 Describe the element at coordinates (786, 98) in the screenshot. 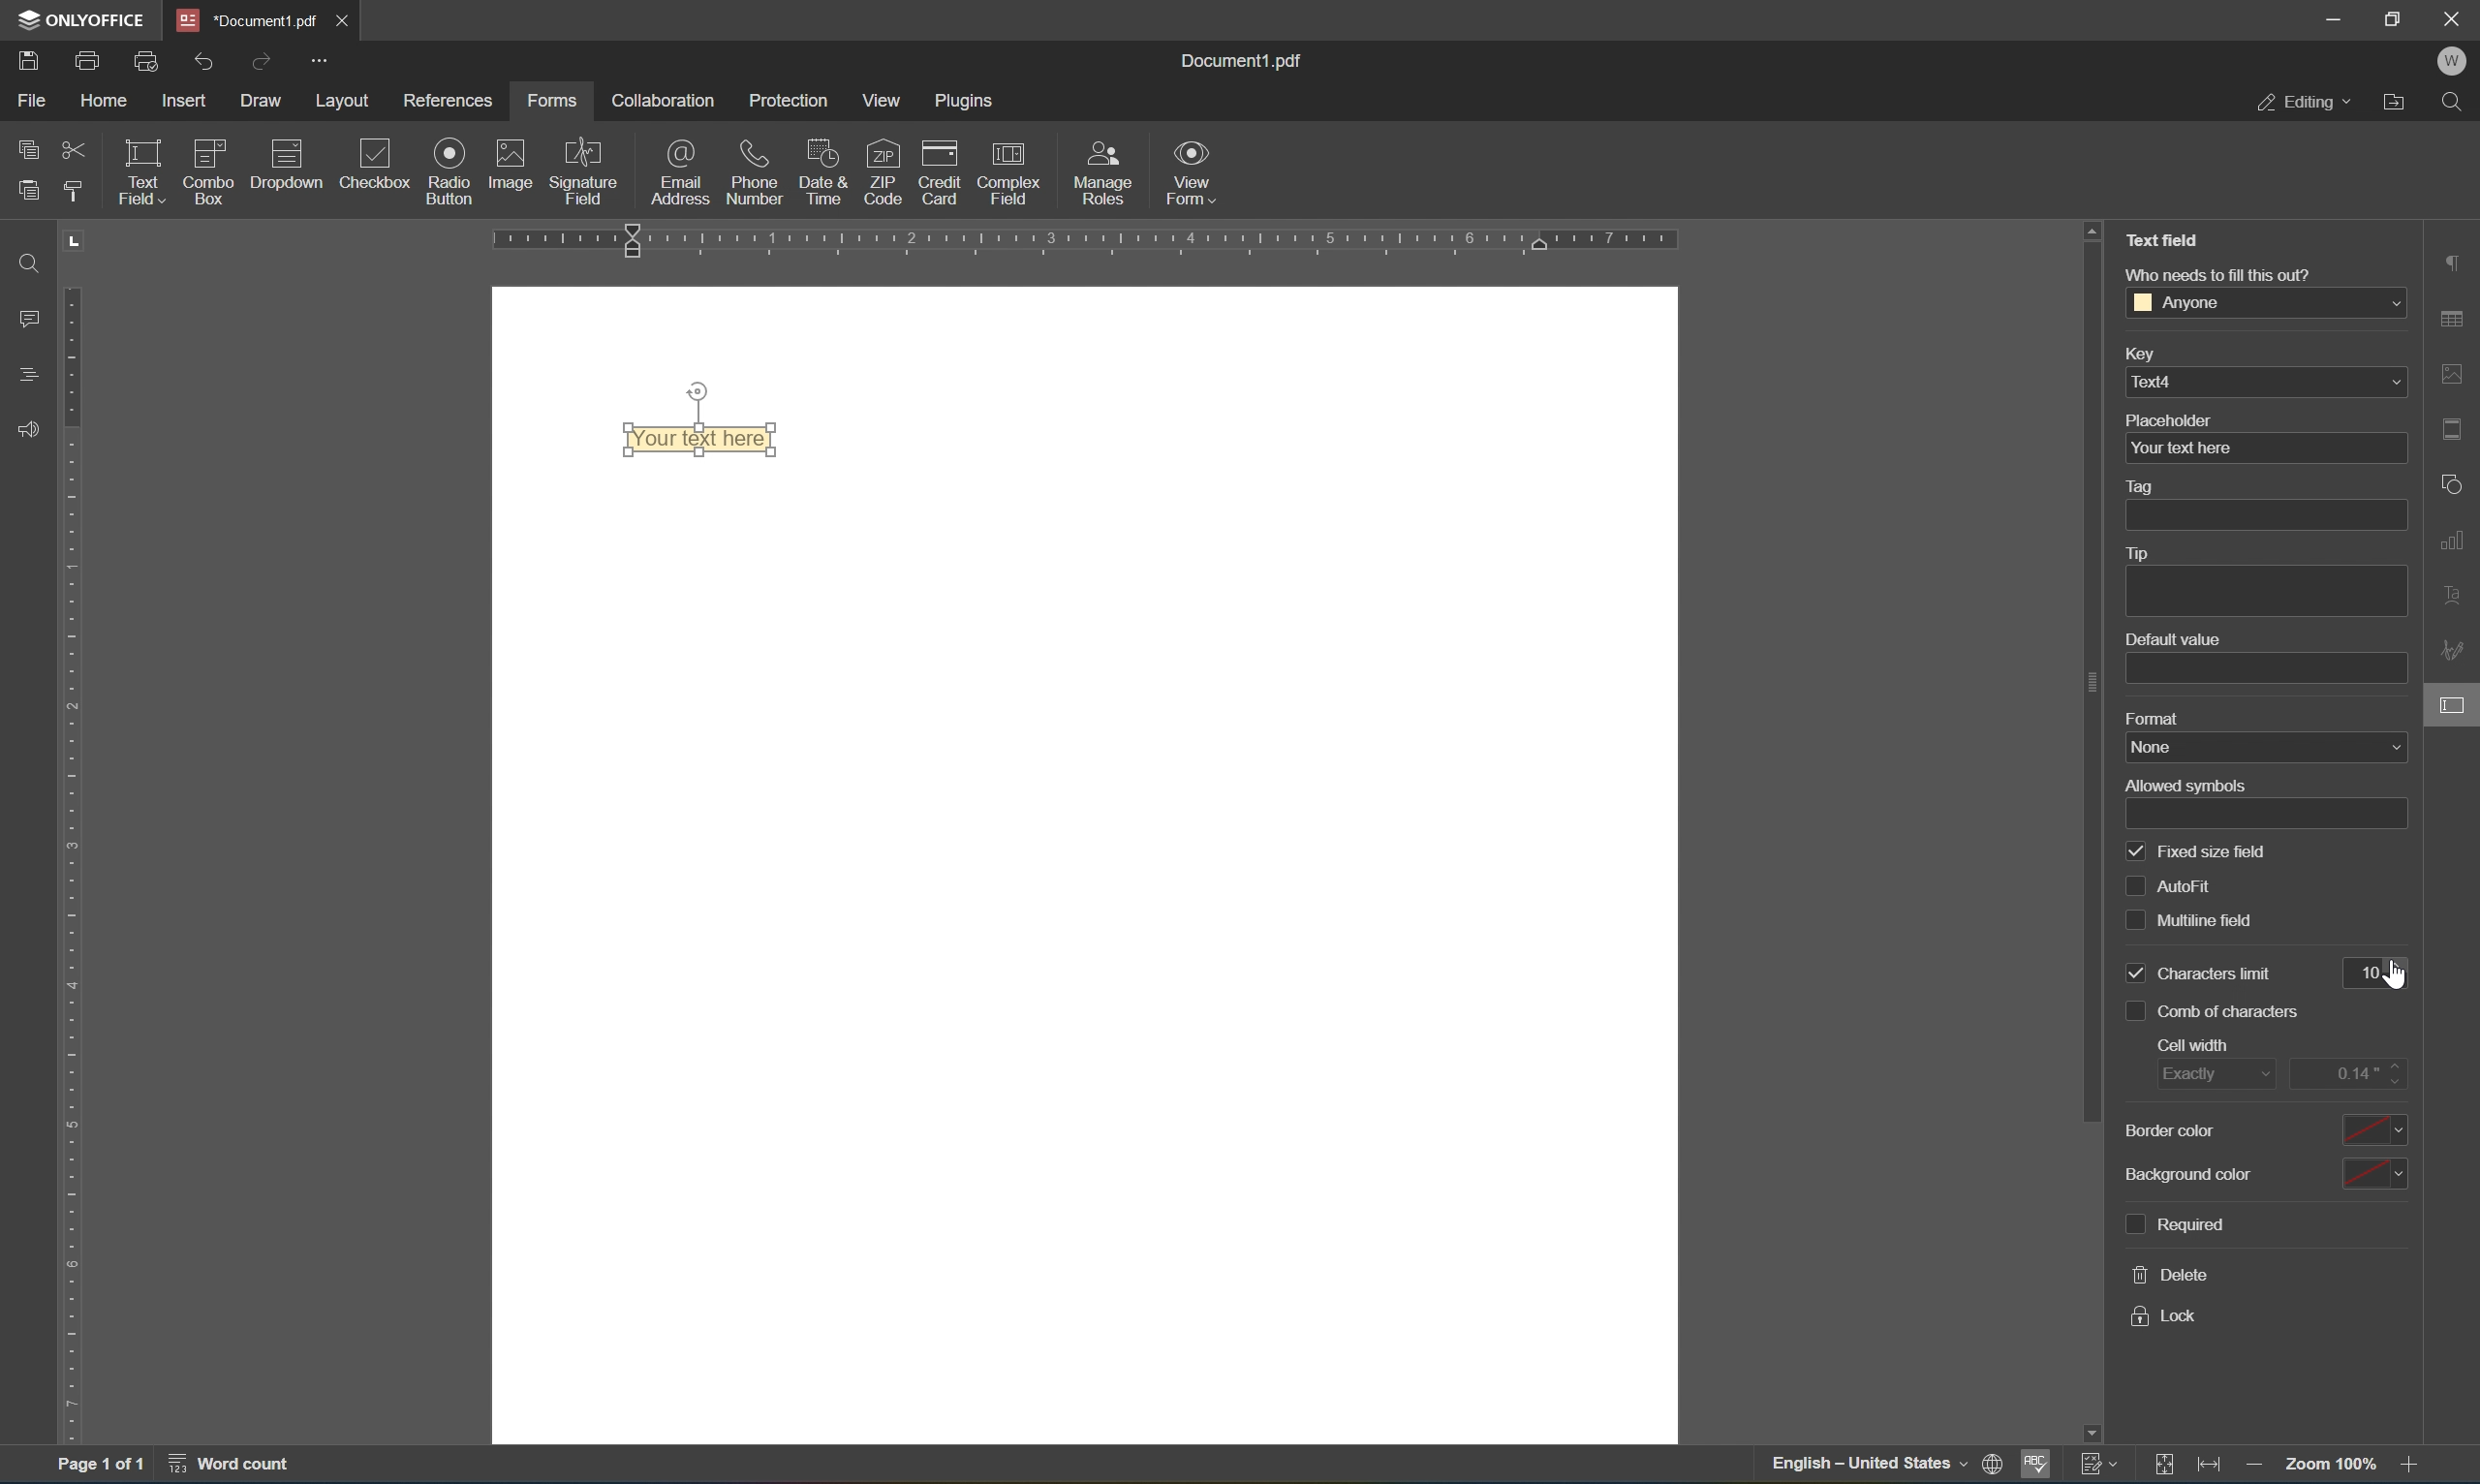

I see `protection` at that location.